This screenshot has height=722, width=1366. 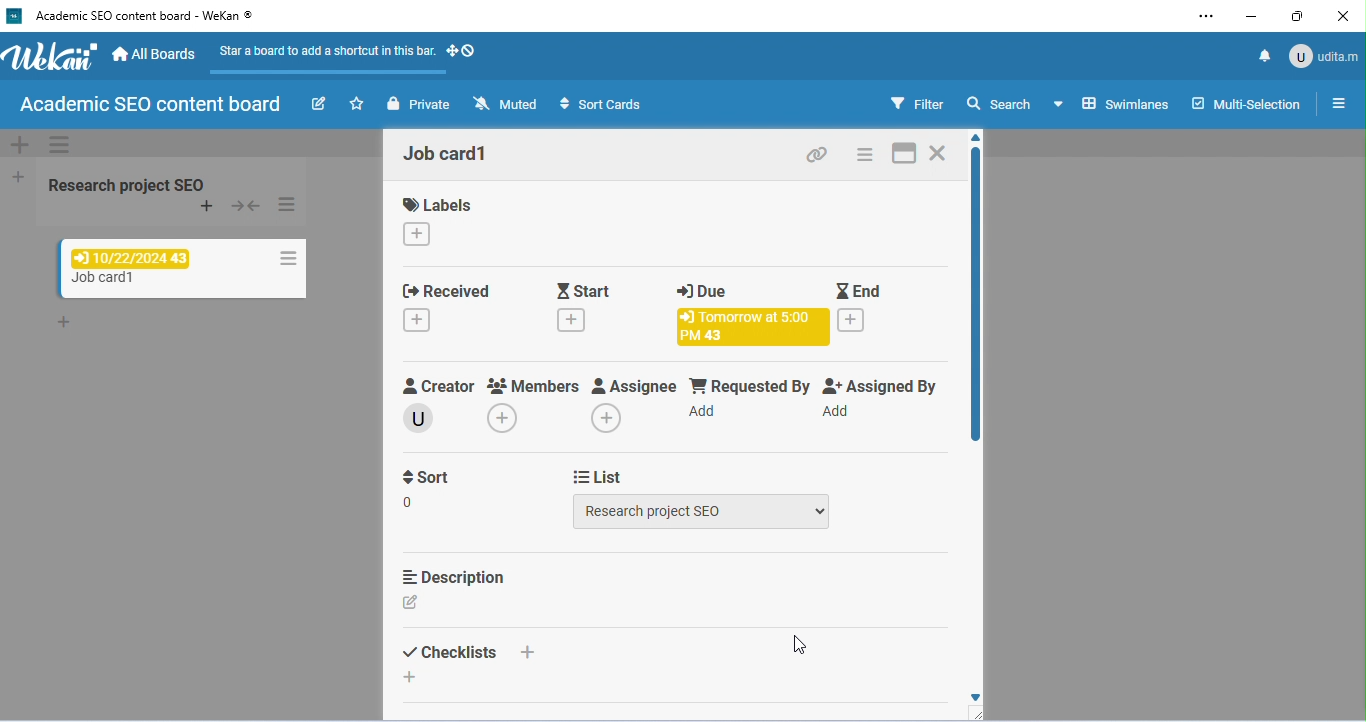 I want to click on add card to bottom, so click(x=63, y=324).